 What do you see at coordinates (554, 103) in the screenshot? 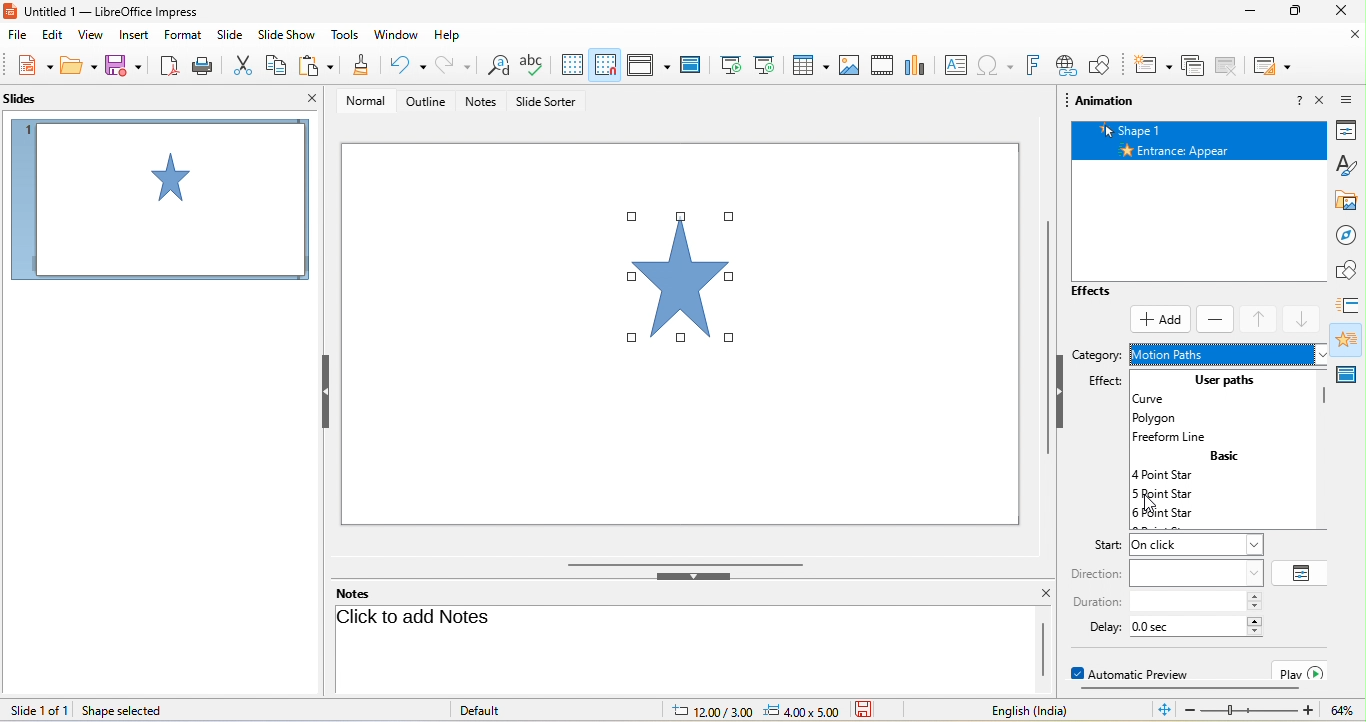
I see `slide sorter` at bounding box center [554, 103].